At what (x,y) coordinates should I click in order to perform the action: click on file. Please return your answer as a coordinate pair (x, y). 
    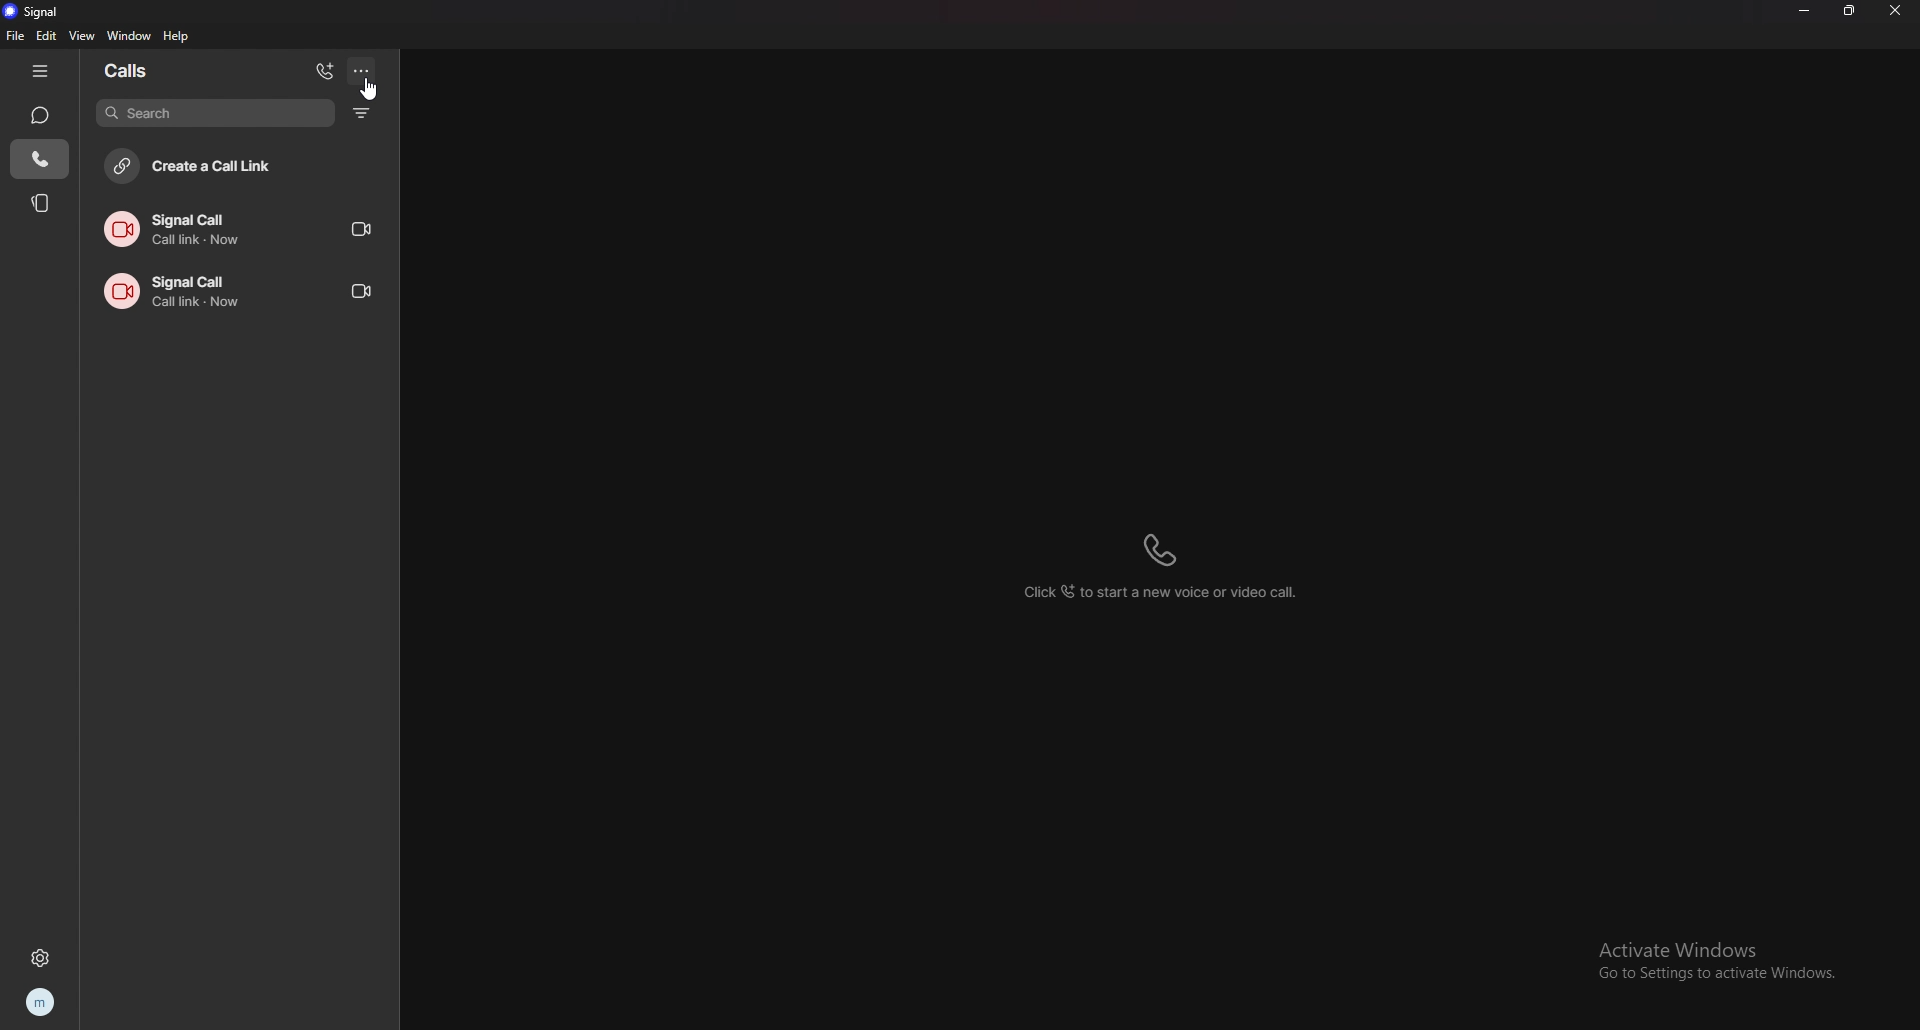
    Looking at the image, I should click on (17, 36).